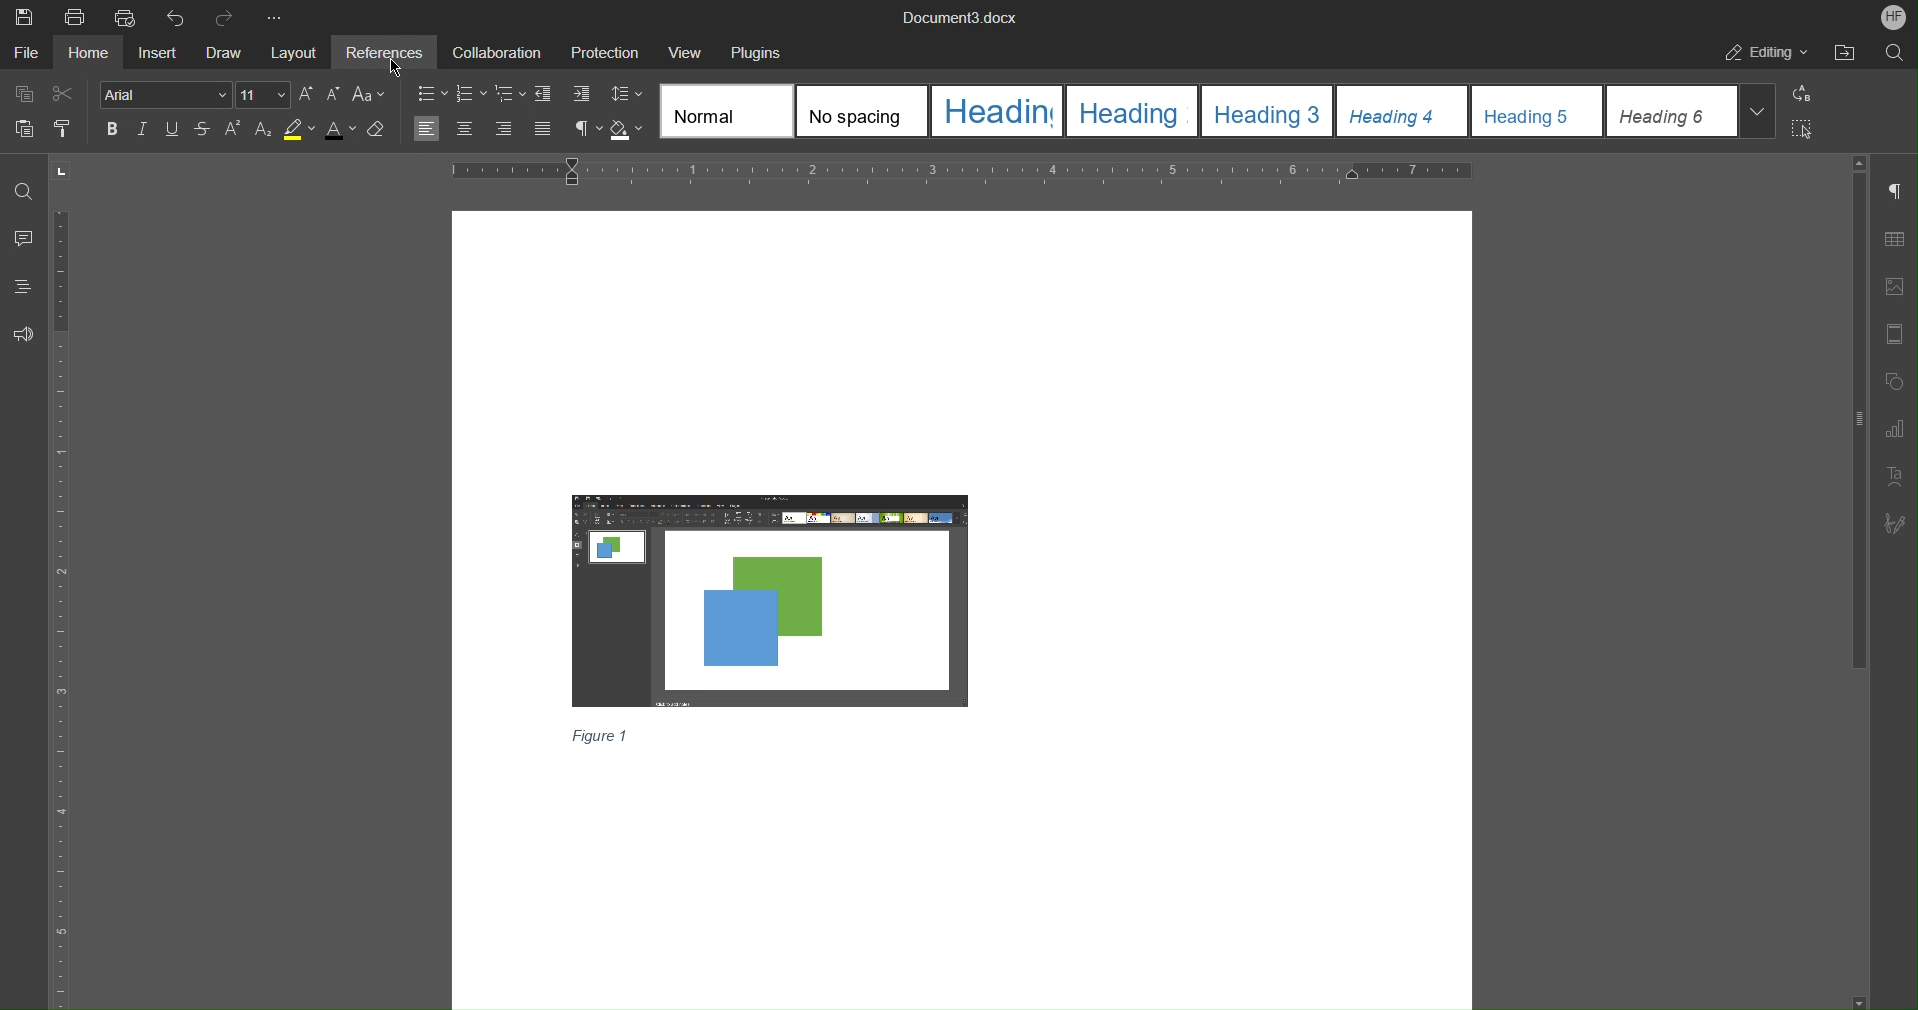  Describe the element at coordinates (63, 128) in the screenshot. I see `Copy Style` at that location.